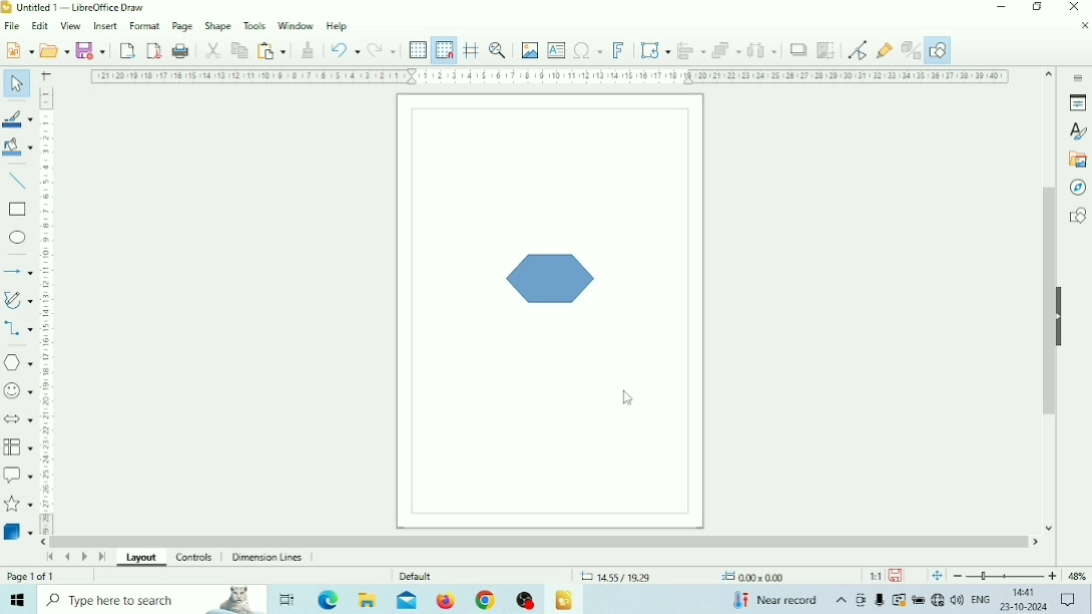 The width and height of the screenshot is (1092, 614). I want to click on Zoom factor, so click(1077, 576).